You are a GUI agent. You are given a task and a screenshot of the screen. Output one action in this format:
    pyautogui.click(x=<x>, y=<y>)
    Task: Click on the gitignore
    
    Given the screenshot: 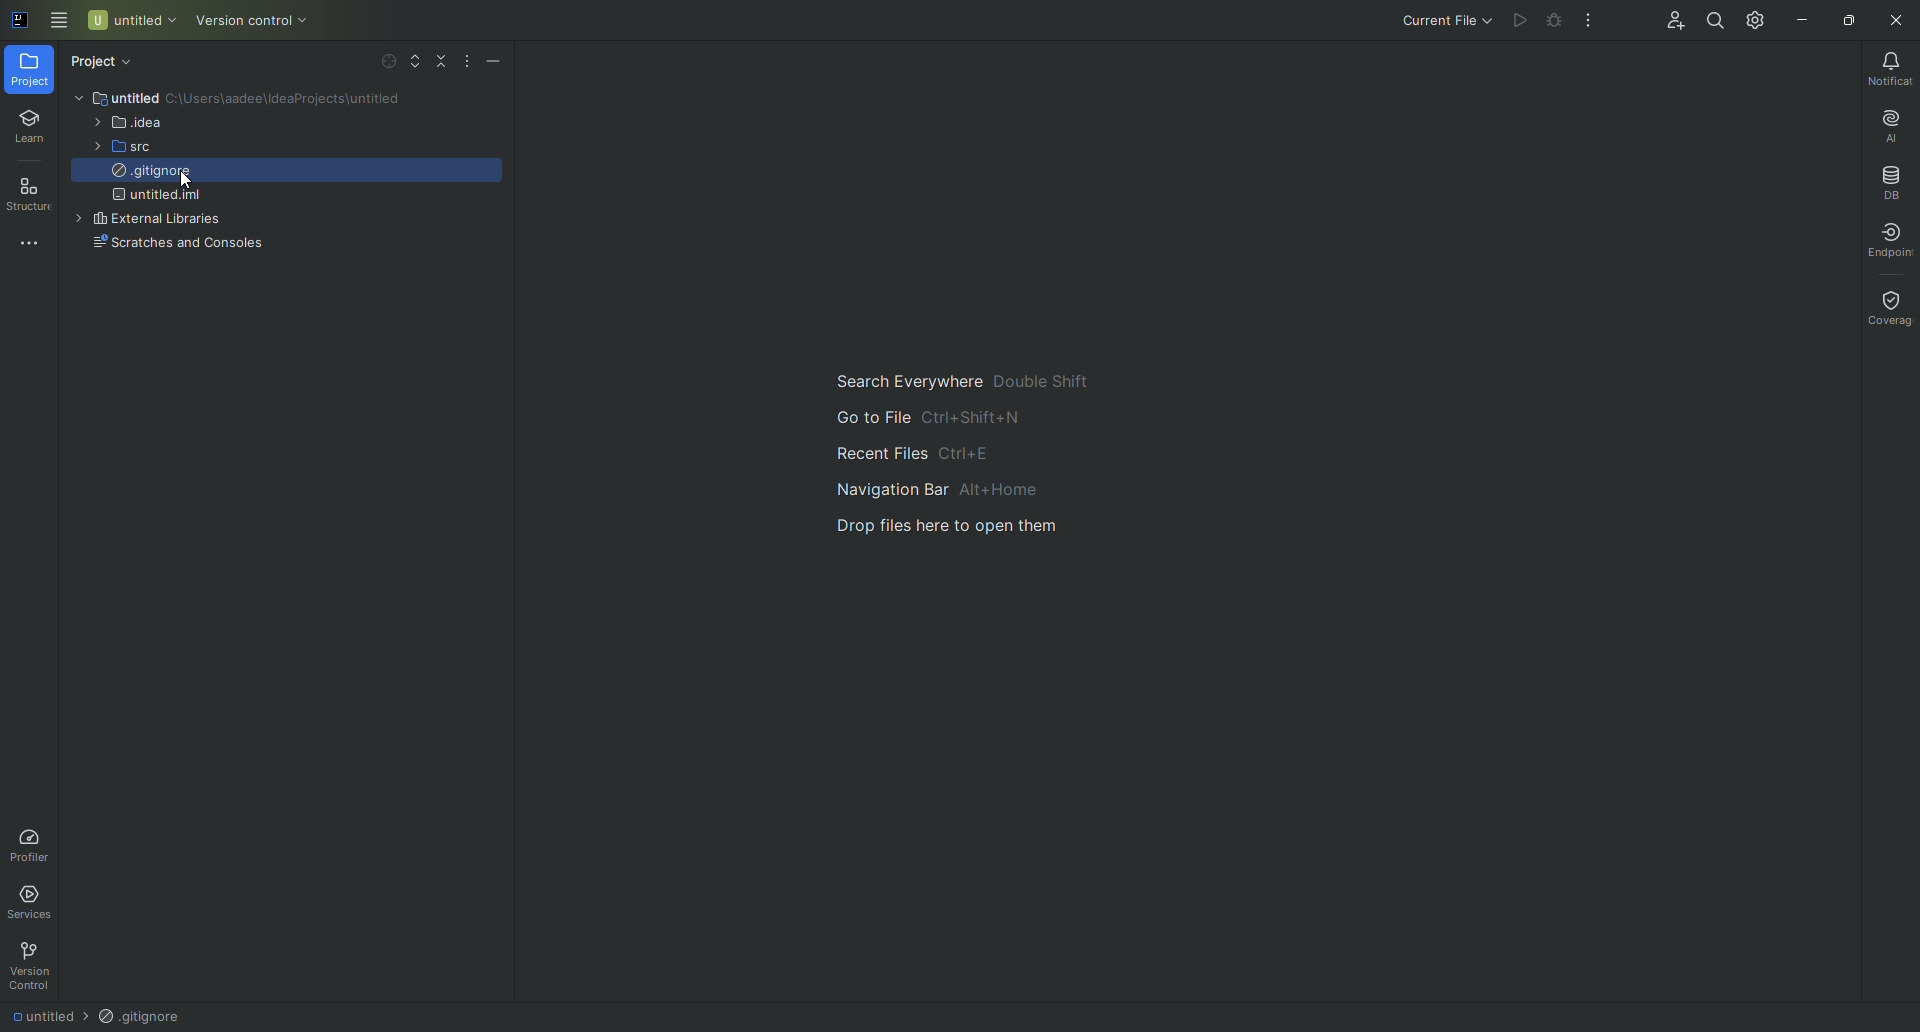 What is the action you would take?
    pyautogui.click(x=151, y=175)
    